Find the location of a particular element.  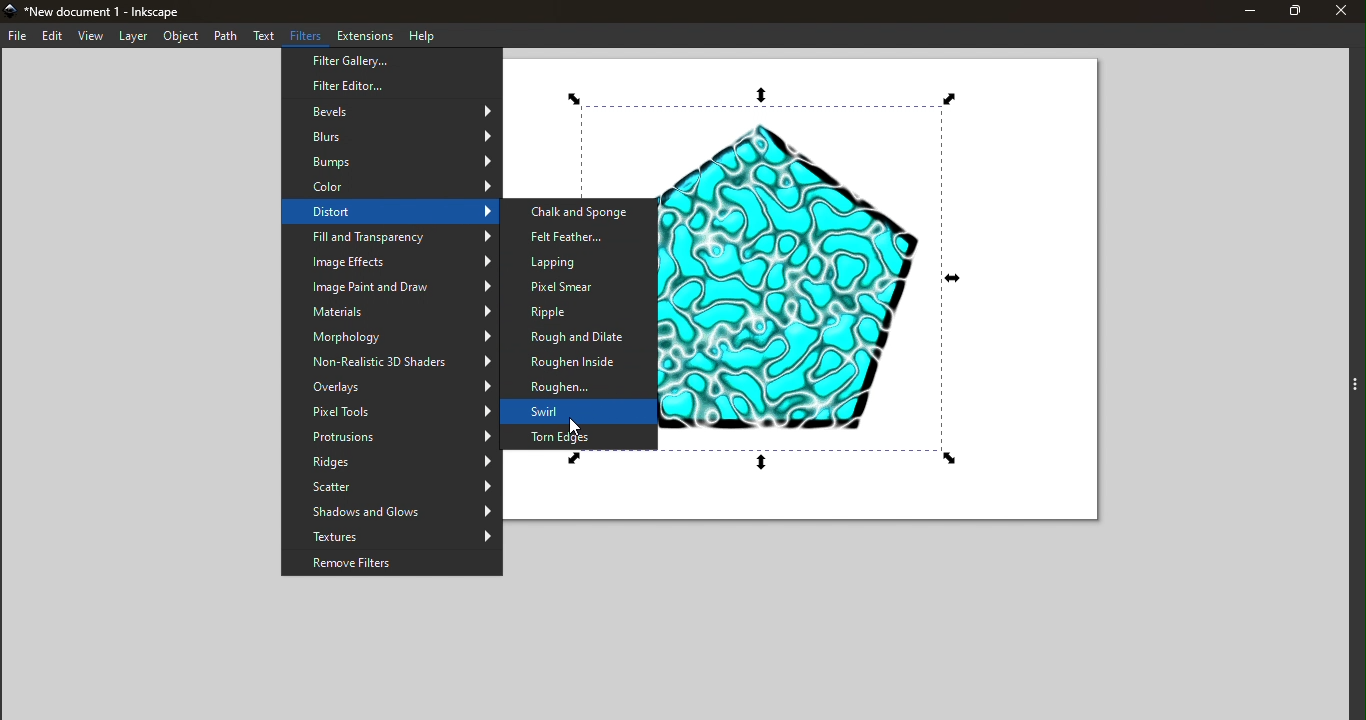

Text is located at coordinates (266, 36).